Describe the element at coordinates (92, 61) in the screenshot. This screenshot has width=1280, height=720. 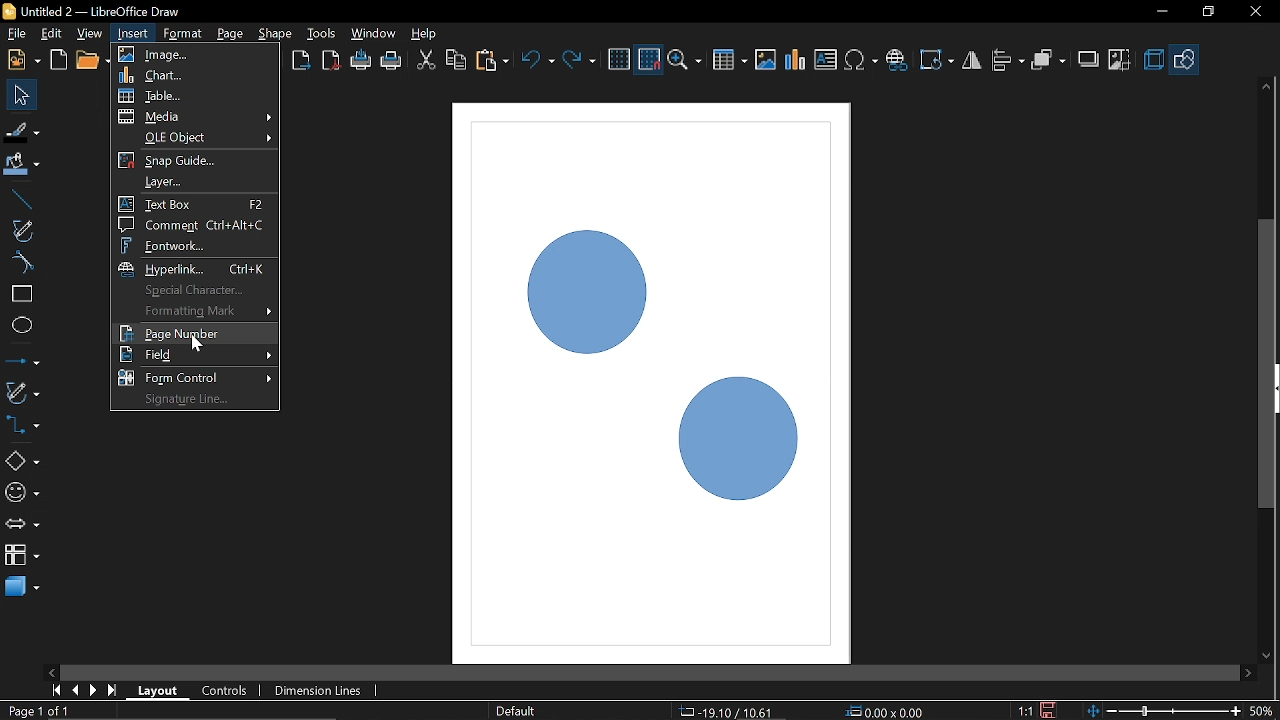
I see `Open` at that location.